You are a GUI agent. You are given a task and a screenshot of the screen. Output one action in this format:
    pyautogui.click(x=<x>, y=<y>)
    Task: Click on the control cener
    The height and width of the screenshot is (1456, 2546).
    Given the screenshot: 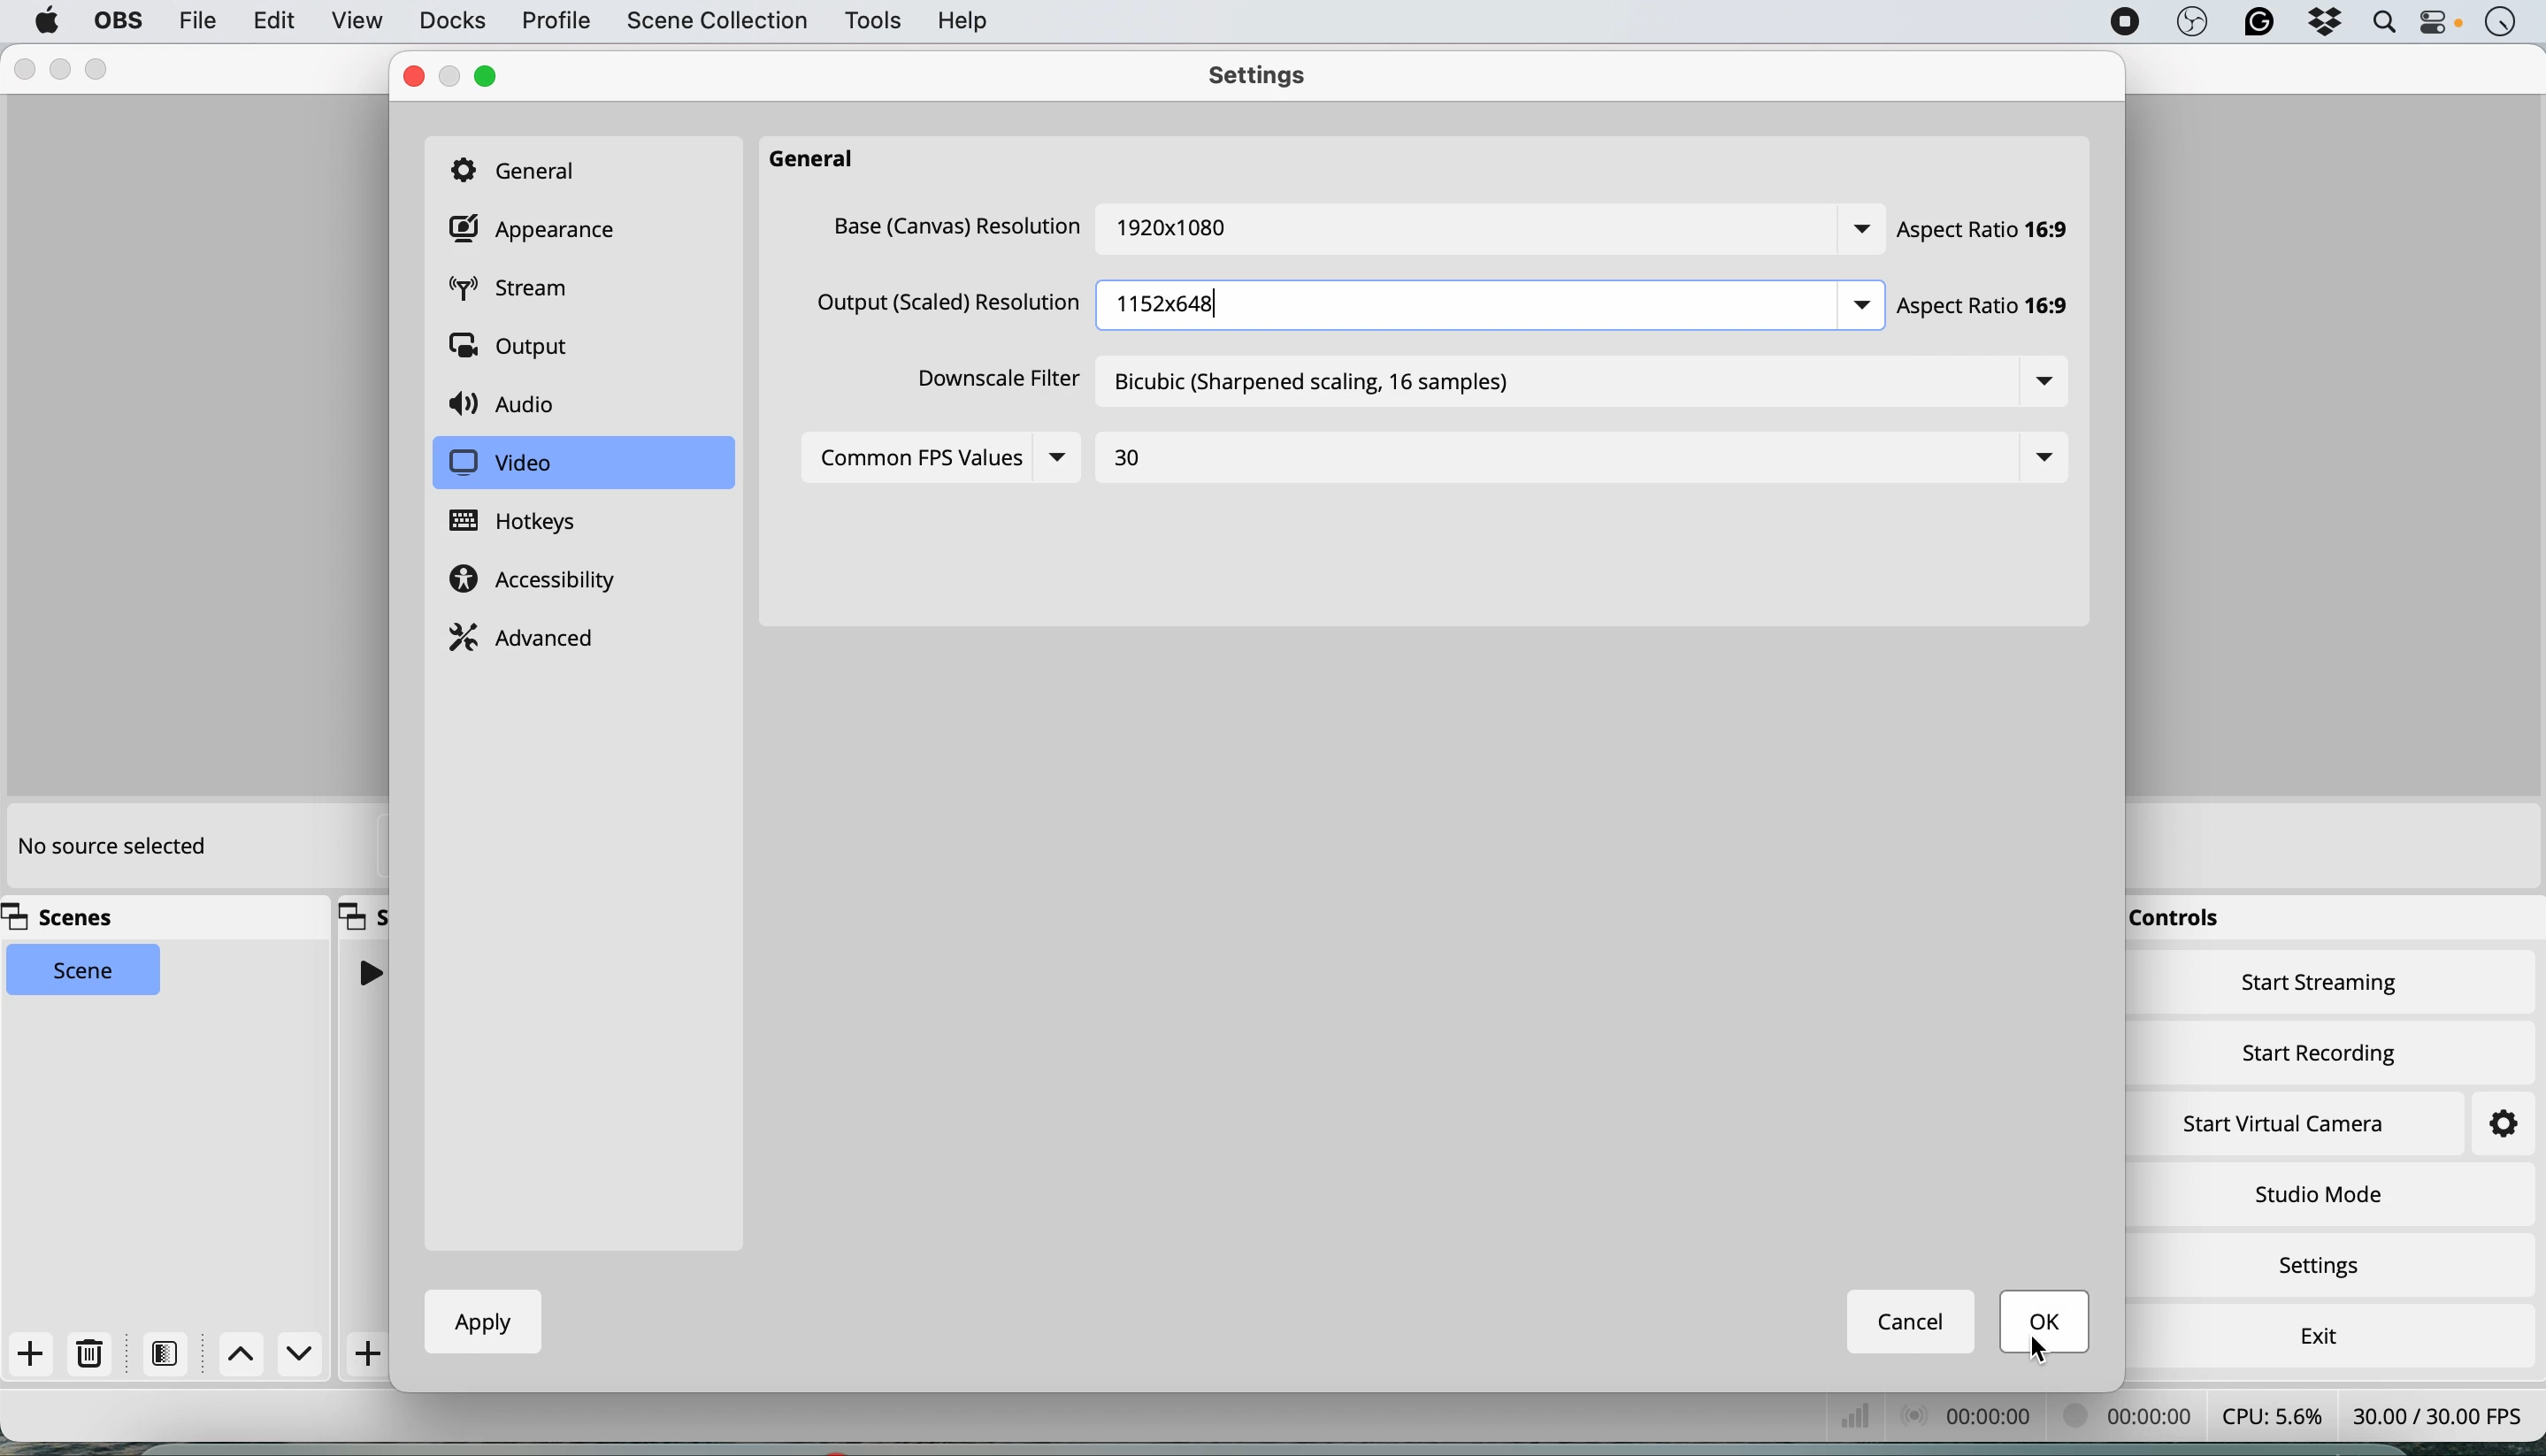 What is the action you would take?
    pyautogui.click(x=2437, y=26)
    